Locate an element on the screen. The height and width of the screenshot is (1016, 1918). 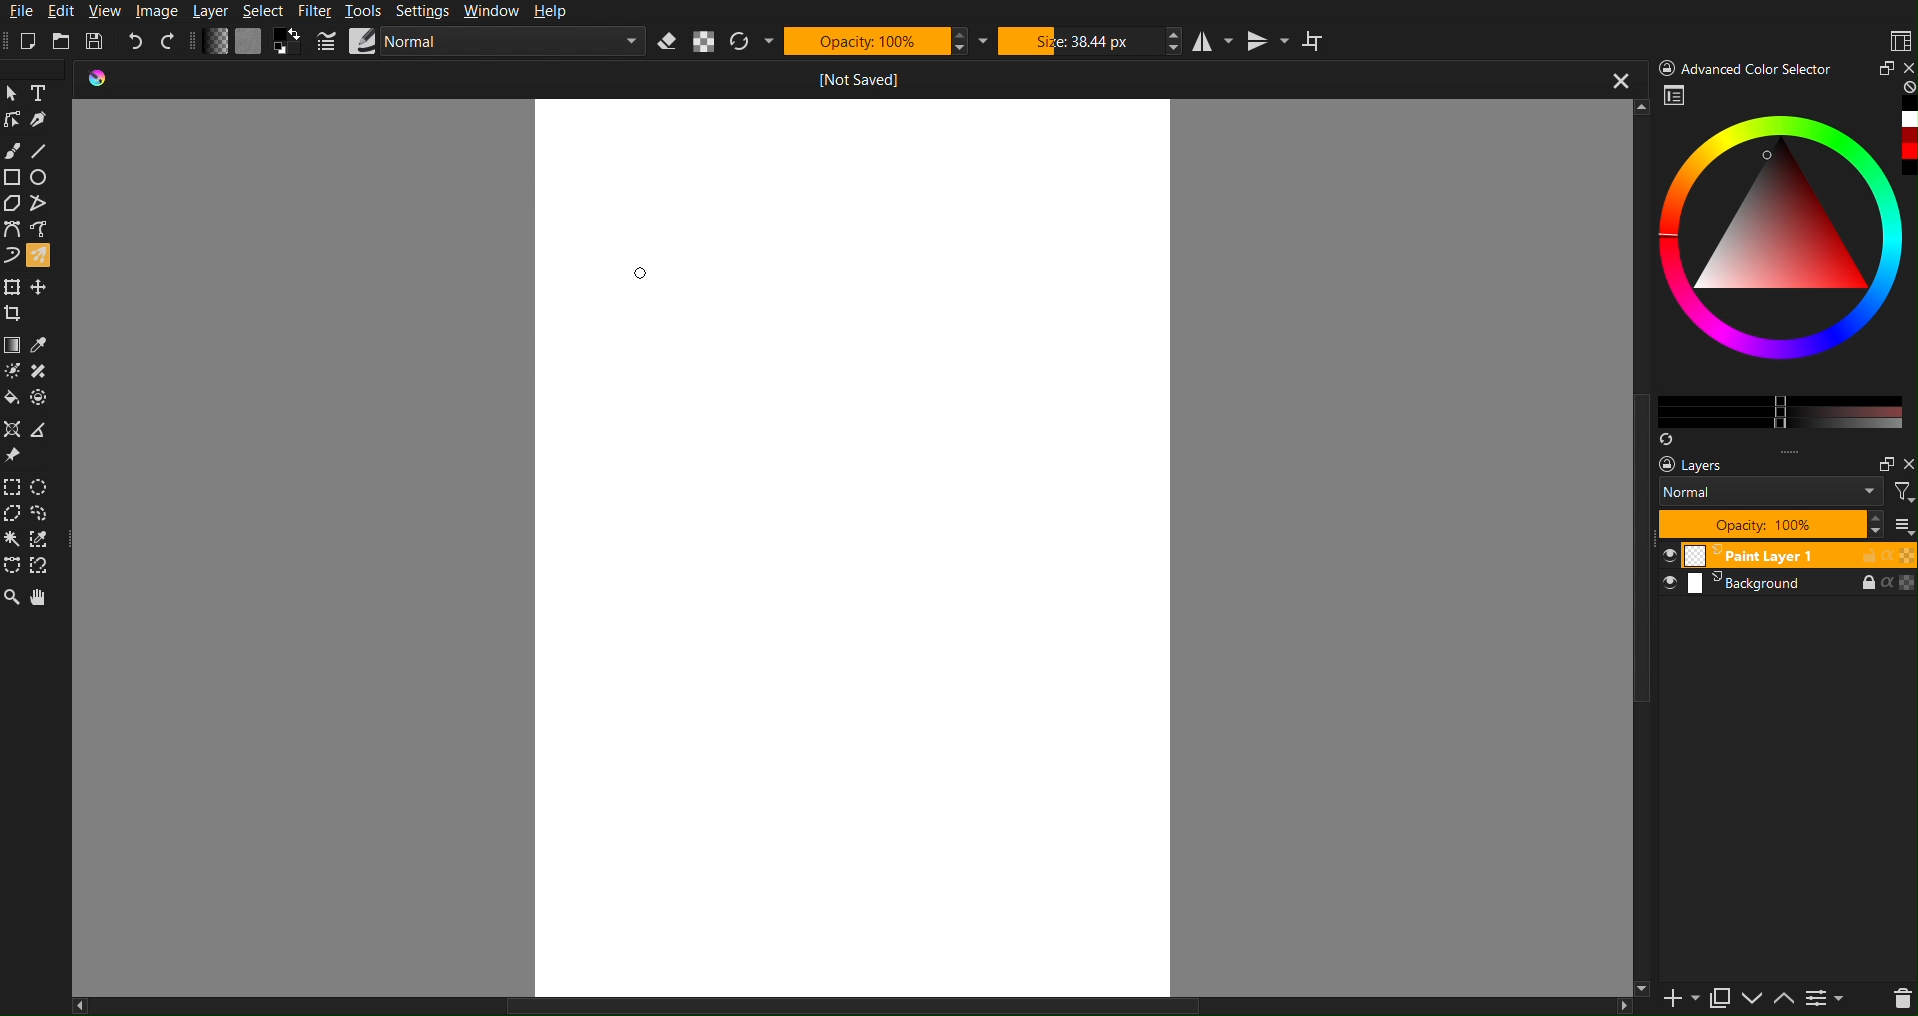
Line is located at coordinates (44, 151).